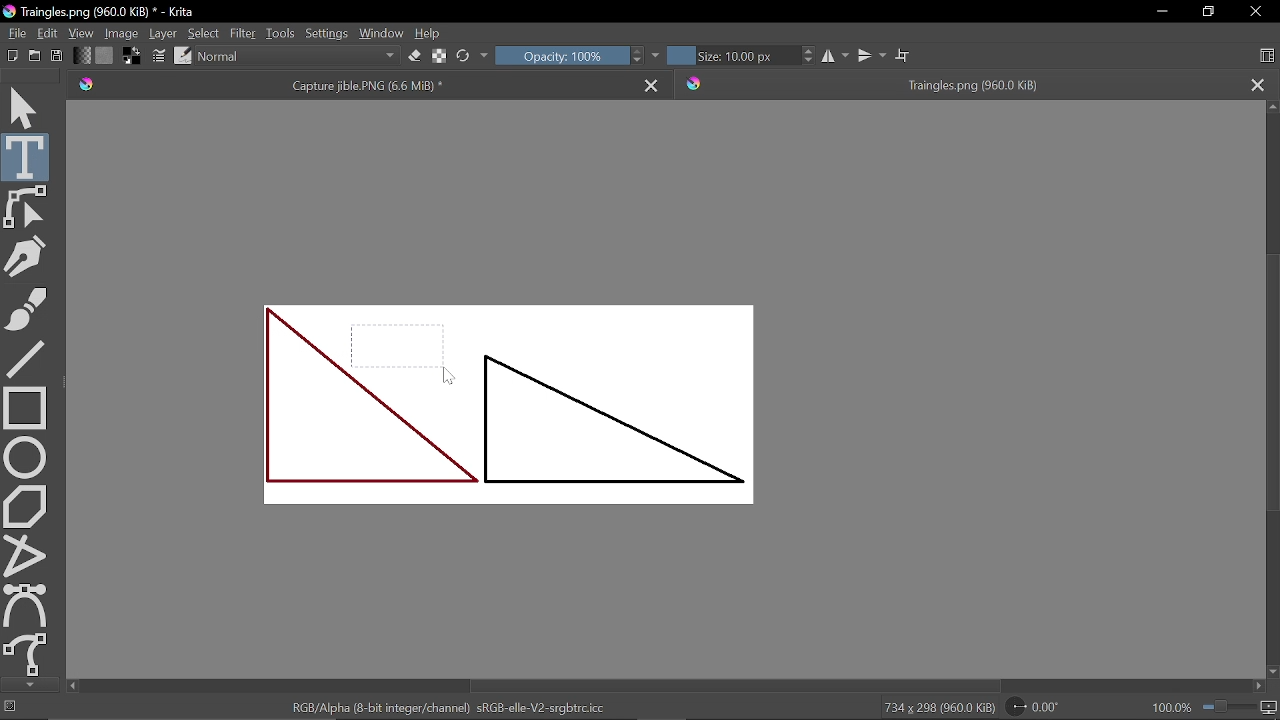  Describe the element at coordinates (412, 57) in the screenshot. I see `Eraser` at that location.